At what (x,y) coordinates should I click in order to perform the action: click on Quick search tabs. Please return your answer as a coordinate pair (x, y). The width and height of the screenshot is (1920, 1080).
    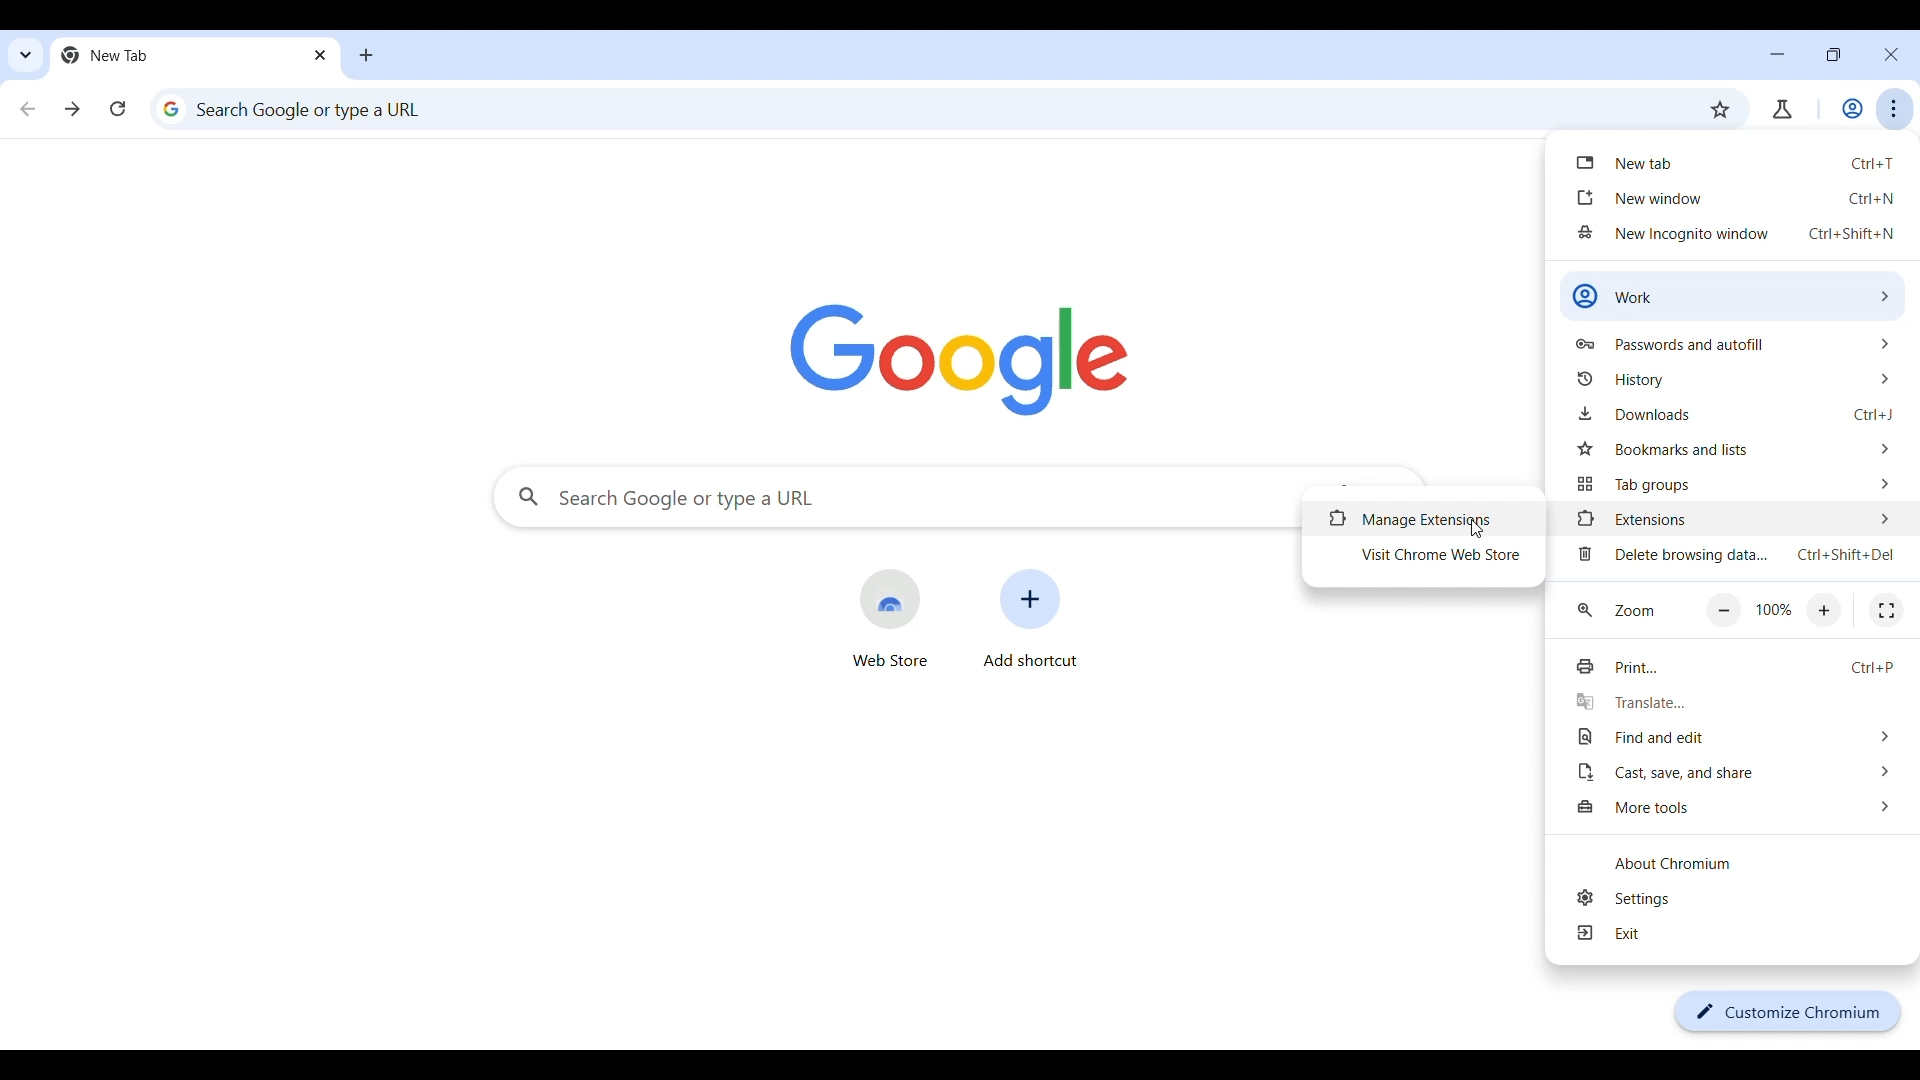
    Looking at the image, I should click on (26, 54).